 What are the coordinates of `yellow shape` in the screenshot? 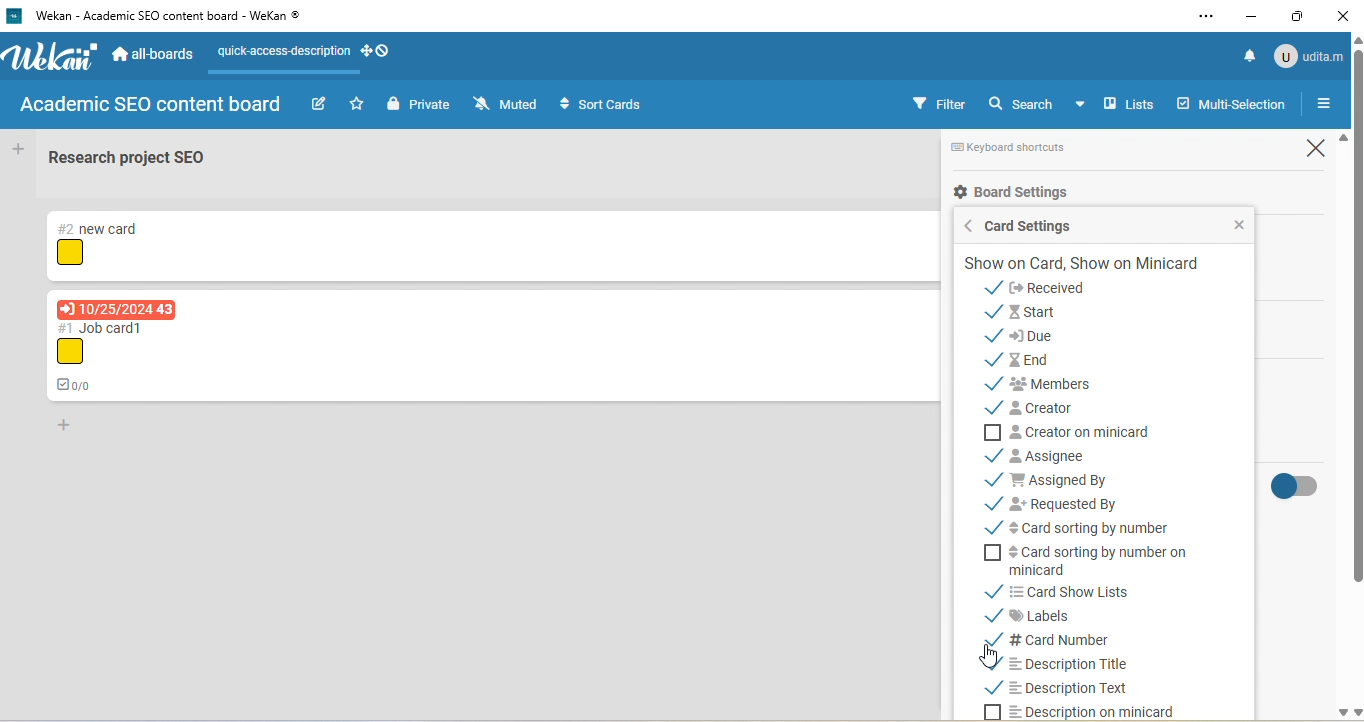 It's located at (72, 352).